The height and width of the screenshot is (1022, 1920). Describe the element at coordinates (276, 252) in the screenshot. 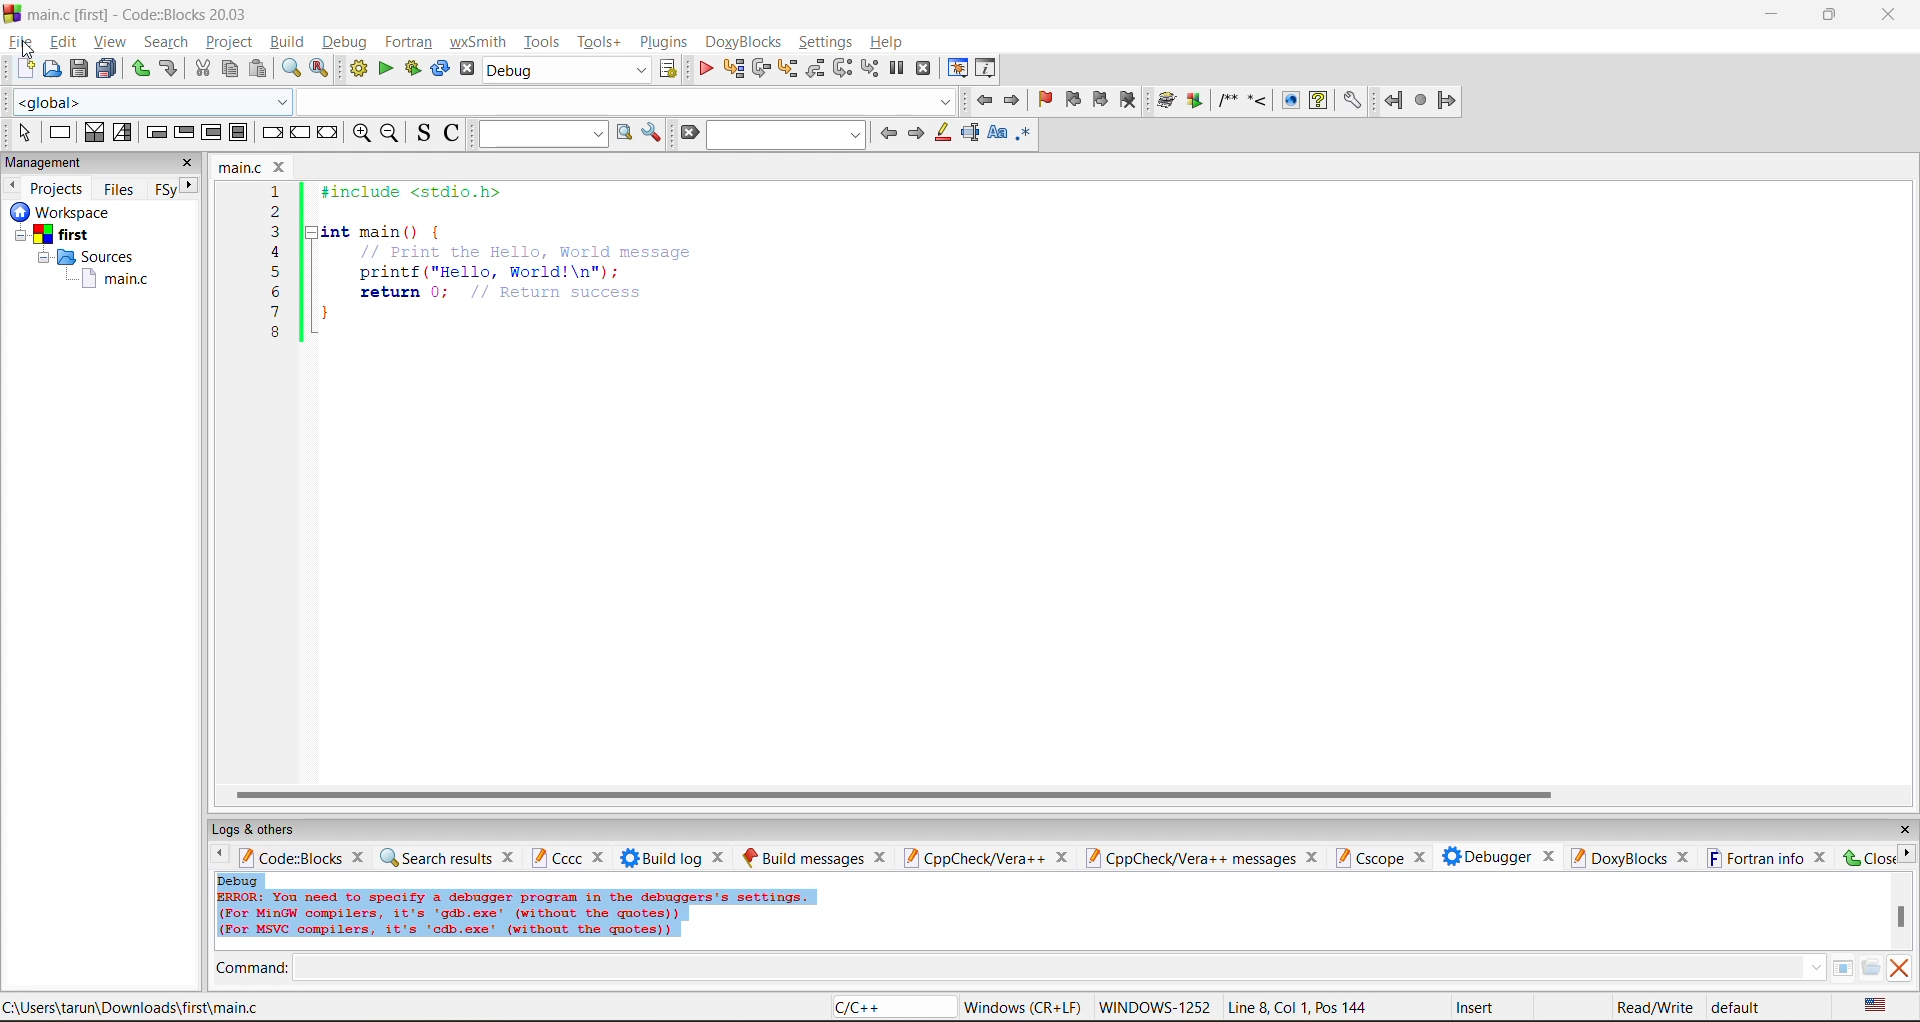

I see `4` at that location.